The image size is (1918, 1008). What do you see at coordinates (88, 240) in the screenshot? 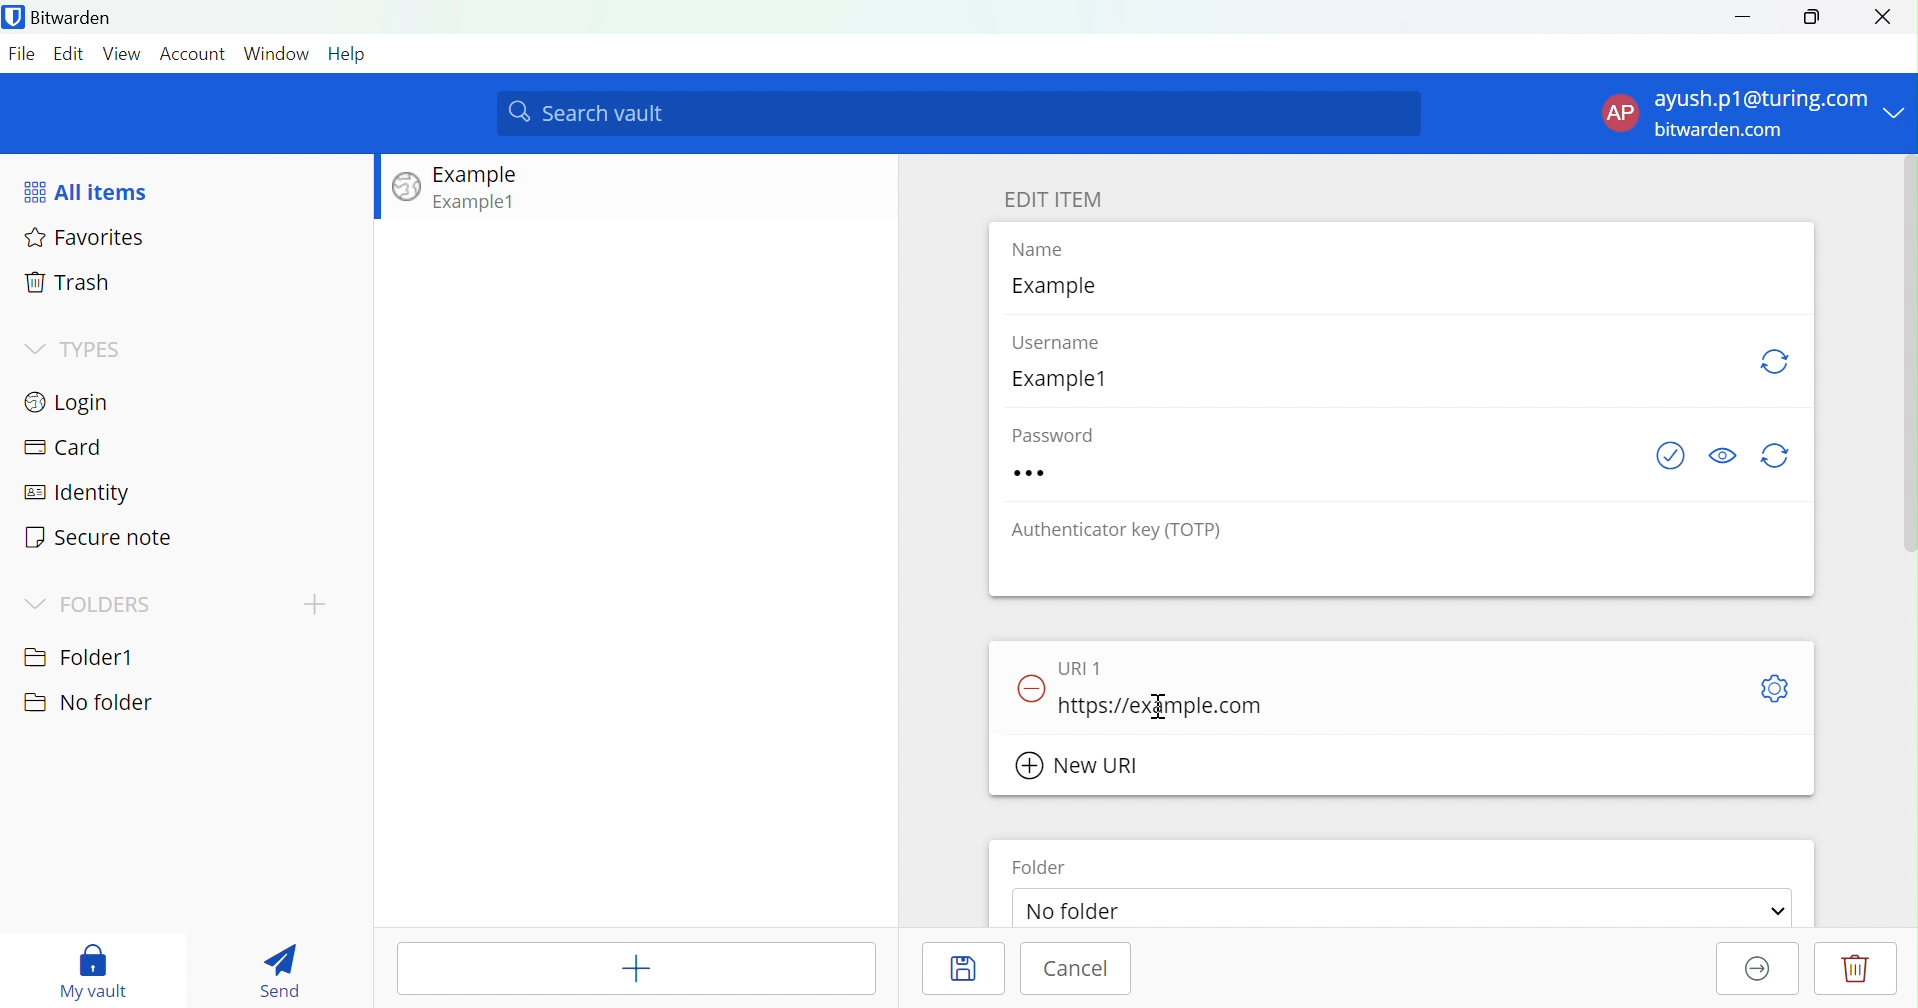
I see `Favorites` at bounding box center [88, 240].